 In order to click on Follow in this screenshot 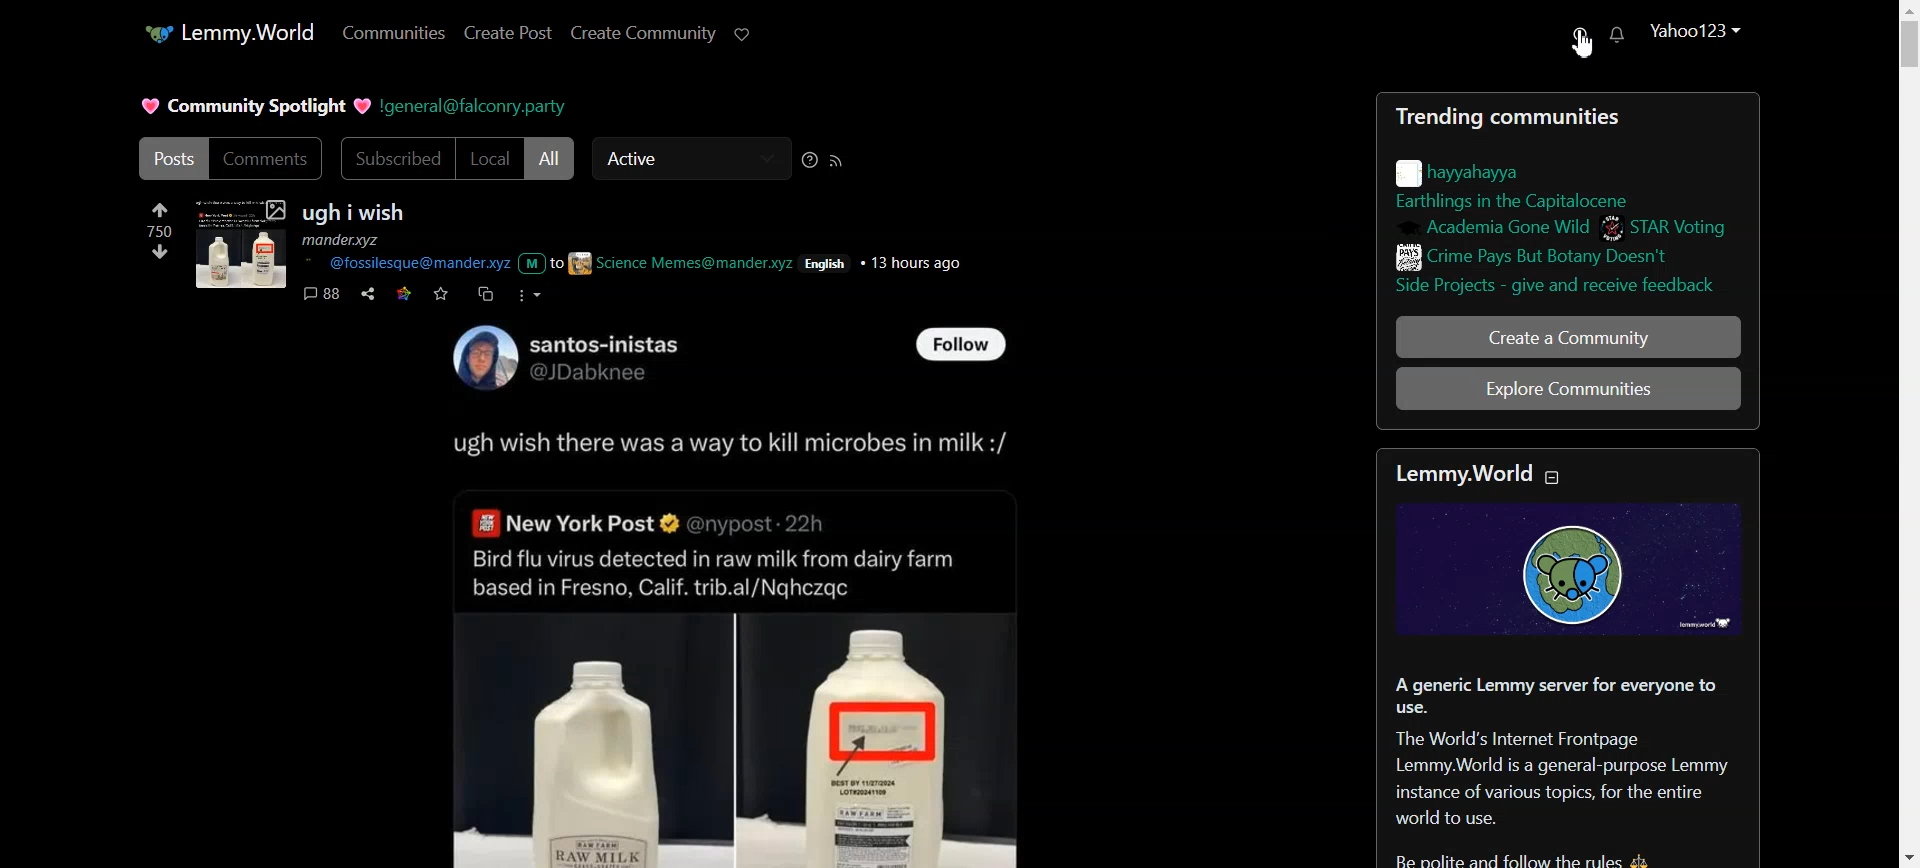, I will do `click(961, 346)`.